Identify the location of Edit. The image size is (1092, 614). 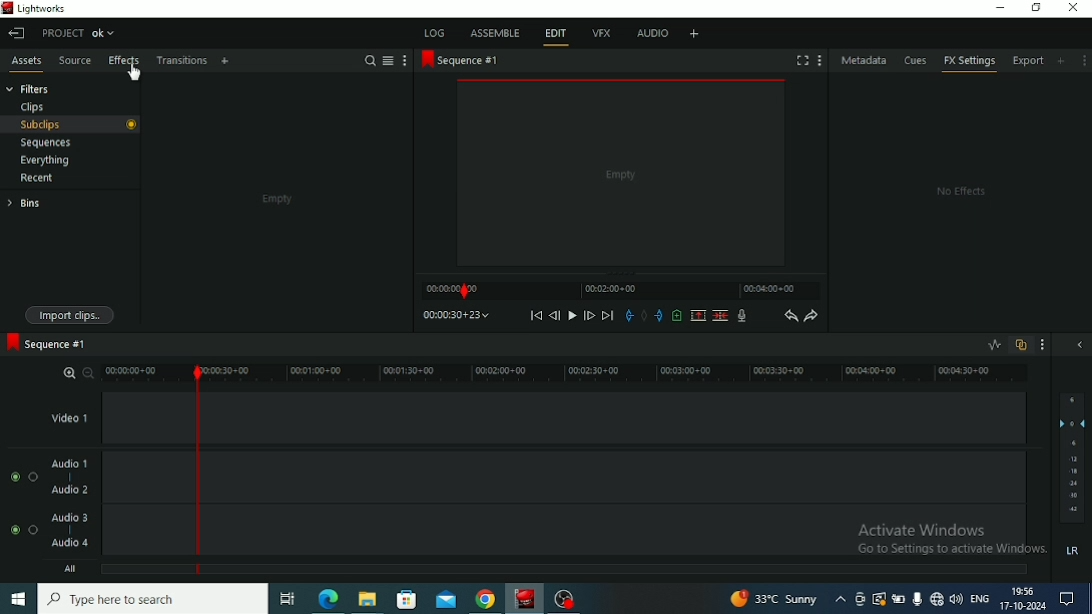
(555, 35).